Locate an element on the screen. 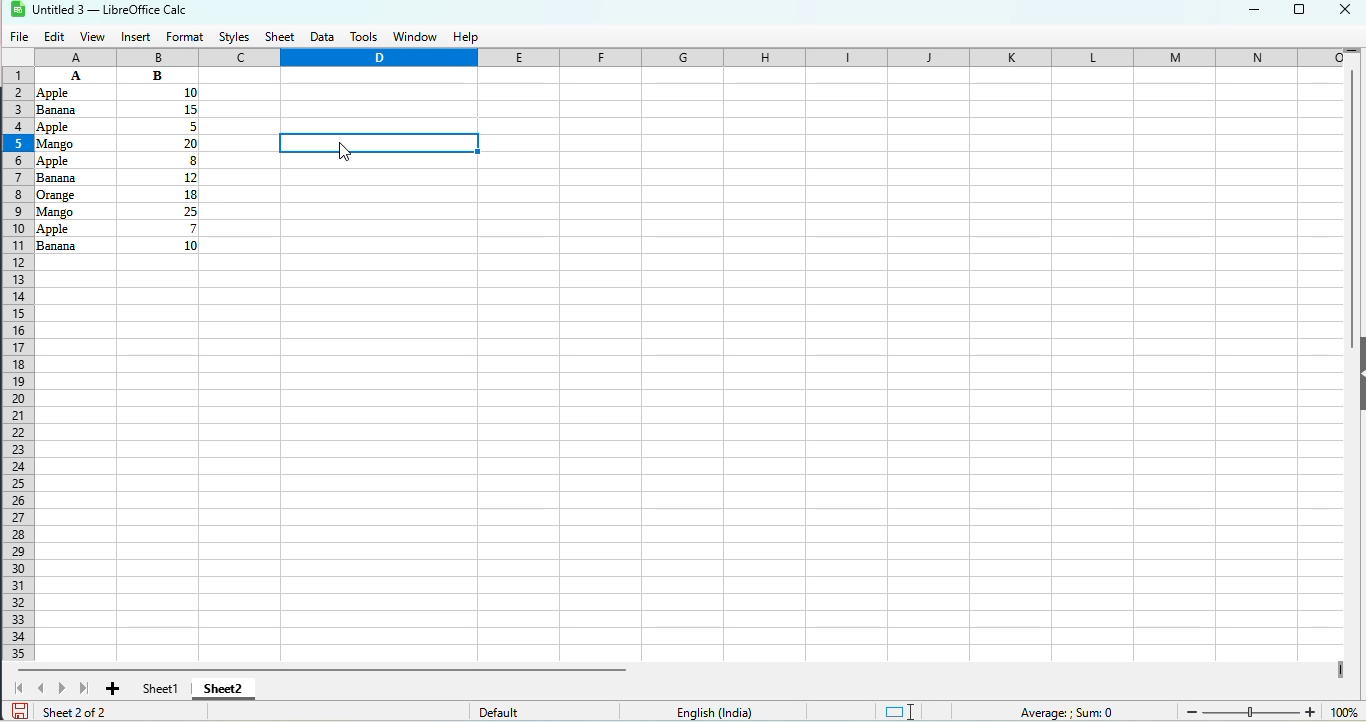 The height and width of the screenshot is (722, 1366). window is located at coordinates (416, 37).